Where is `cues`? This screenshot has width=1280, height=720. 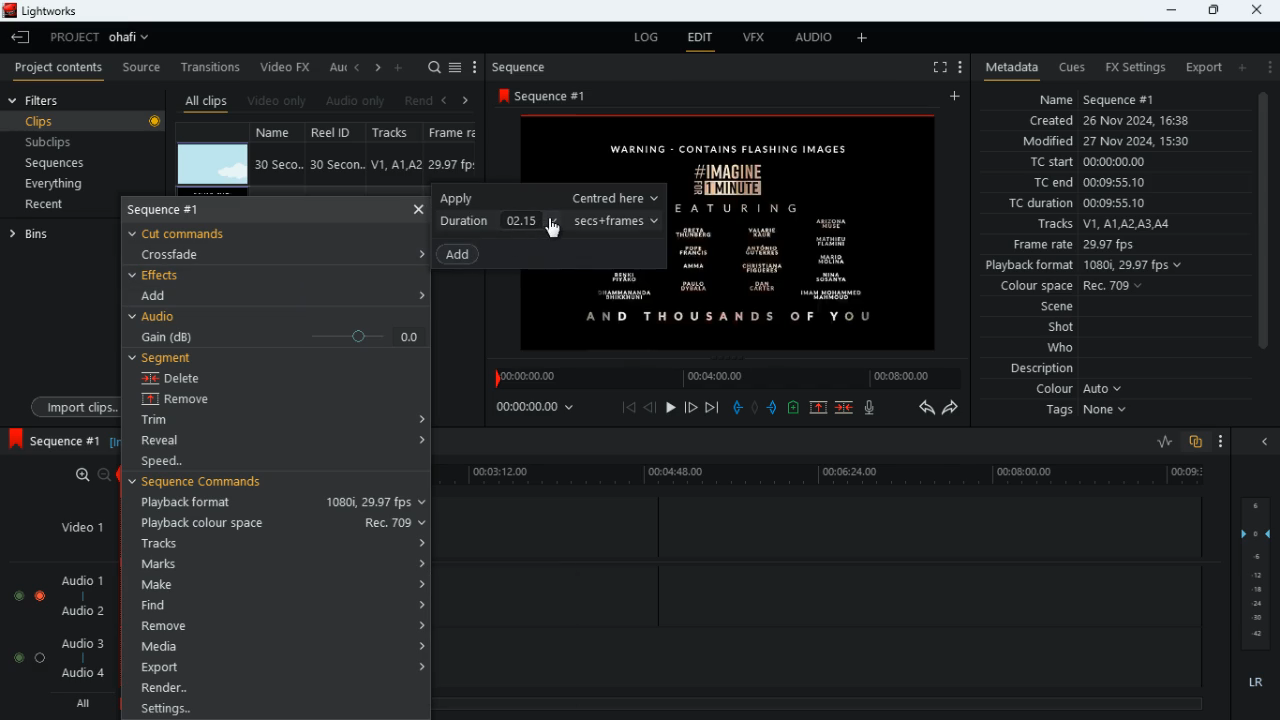
cues is located at coordinates (1072, 67).